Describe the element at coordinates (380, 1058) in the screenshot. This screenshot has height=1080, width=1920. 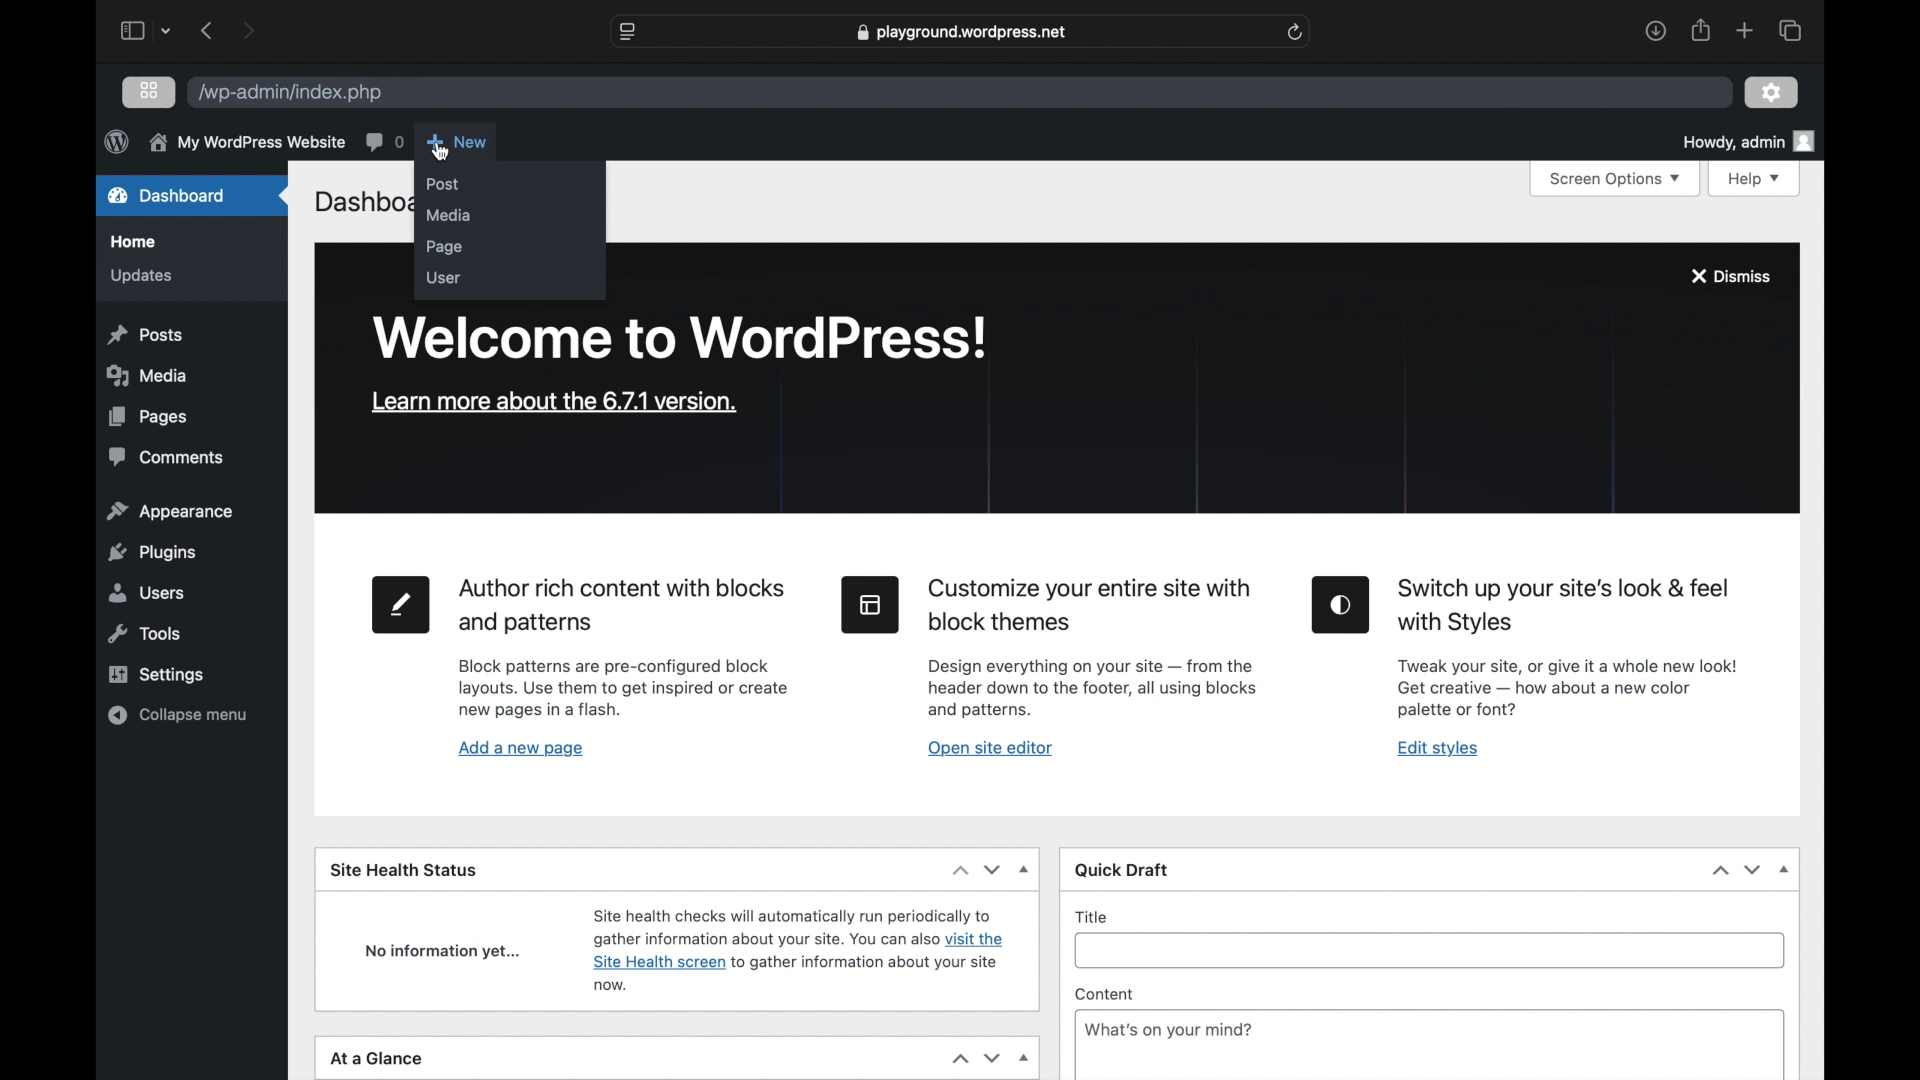
I see `at a glance` at that location.